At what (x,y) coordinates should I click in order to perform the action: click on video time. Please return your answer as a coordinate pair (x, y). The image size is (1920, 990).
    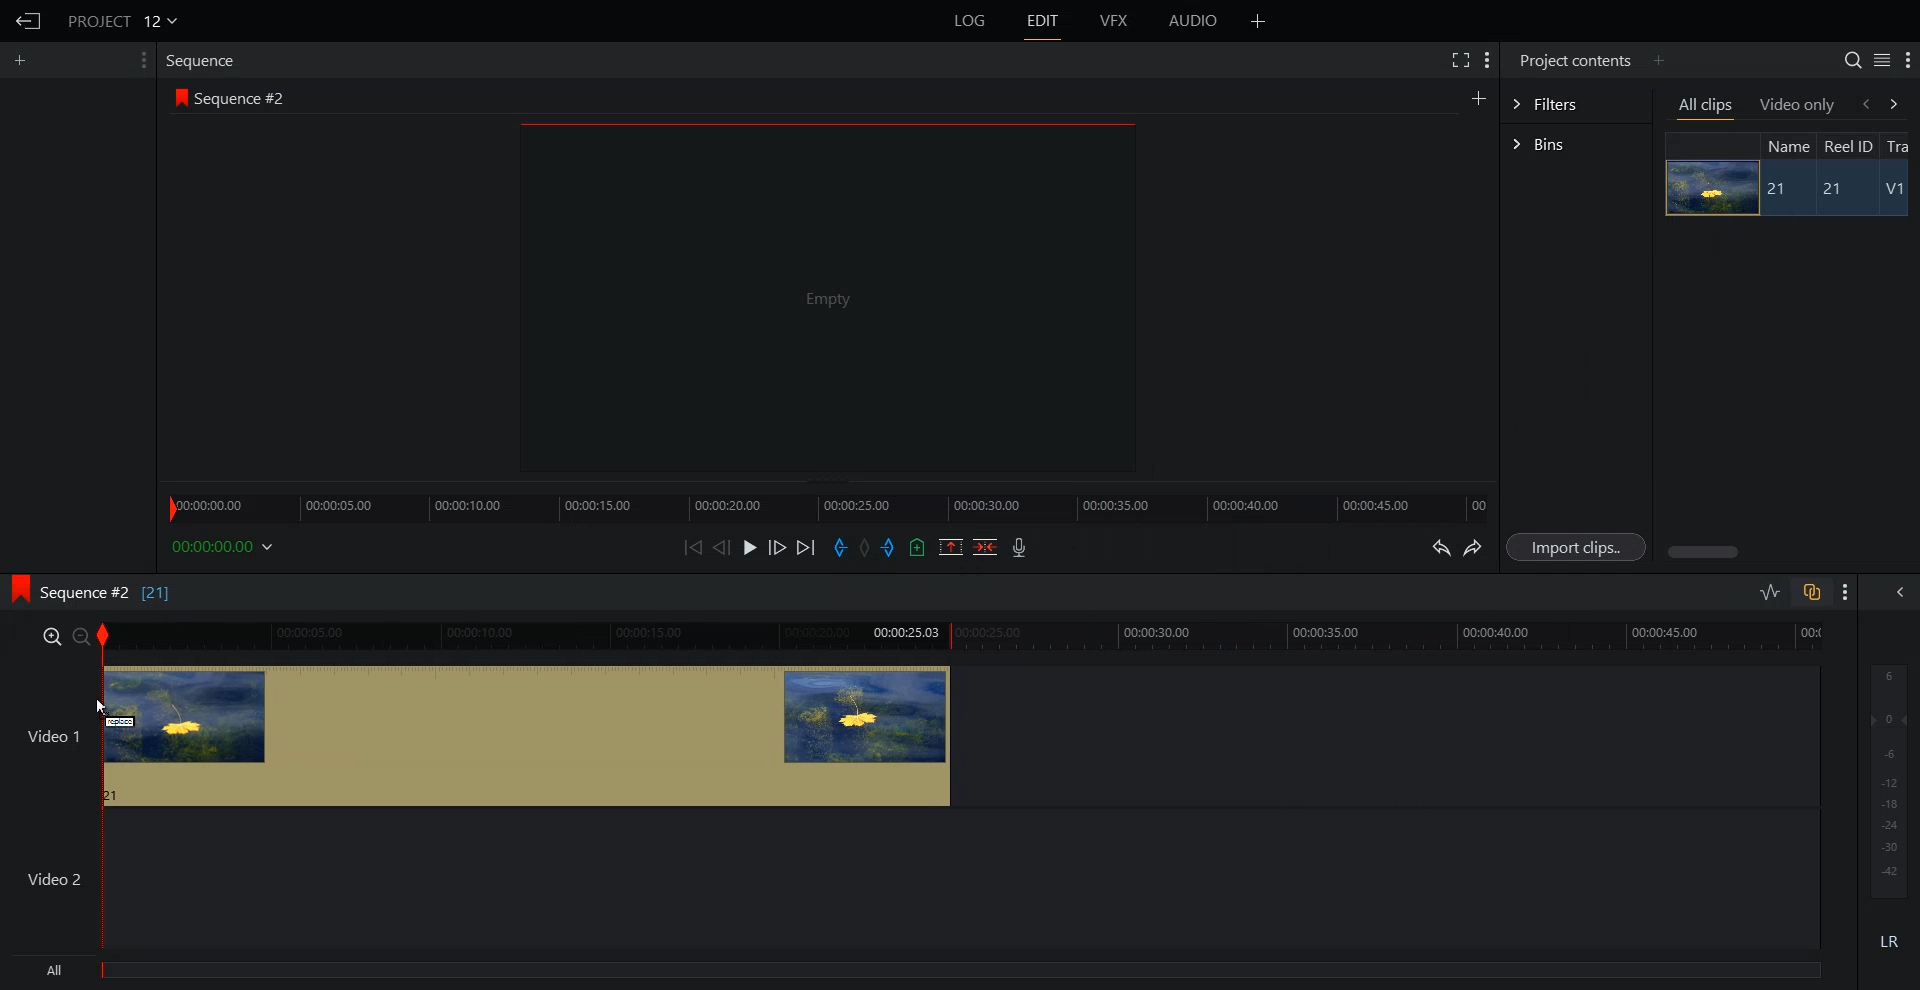
    Looking at the image, I should click on (966, 634).